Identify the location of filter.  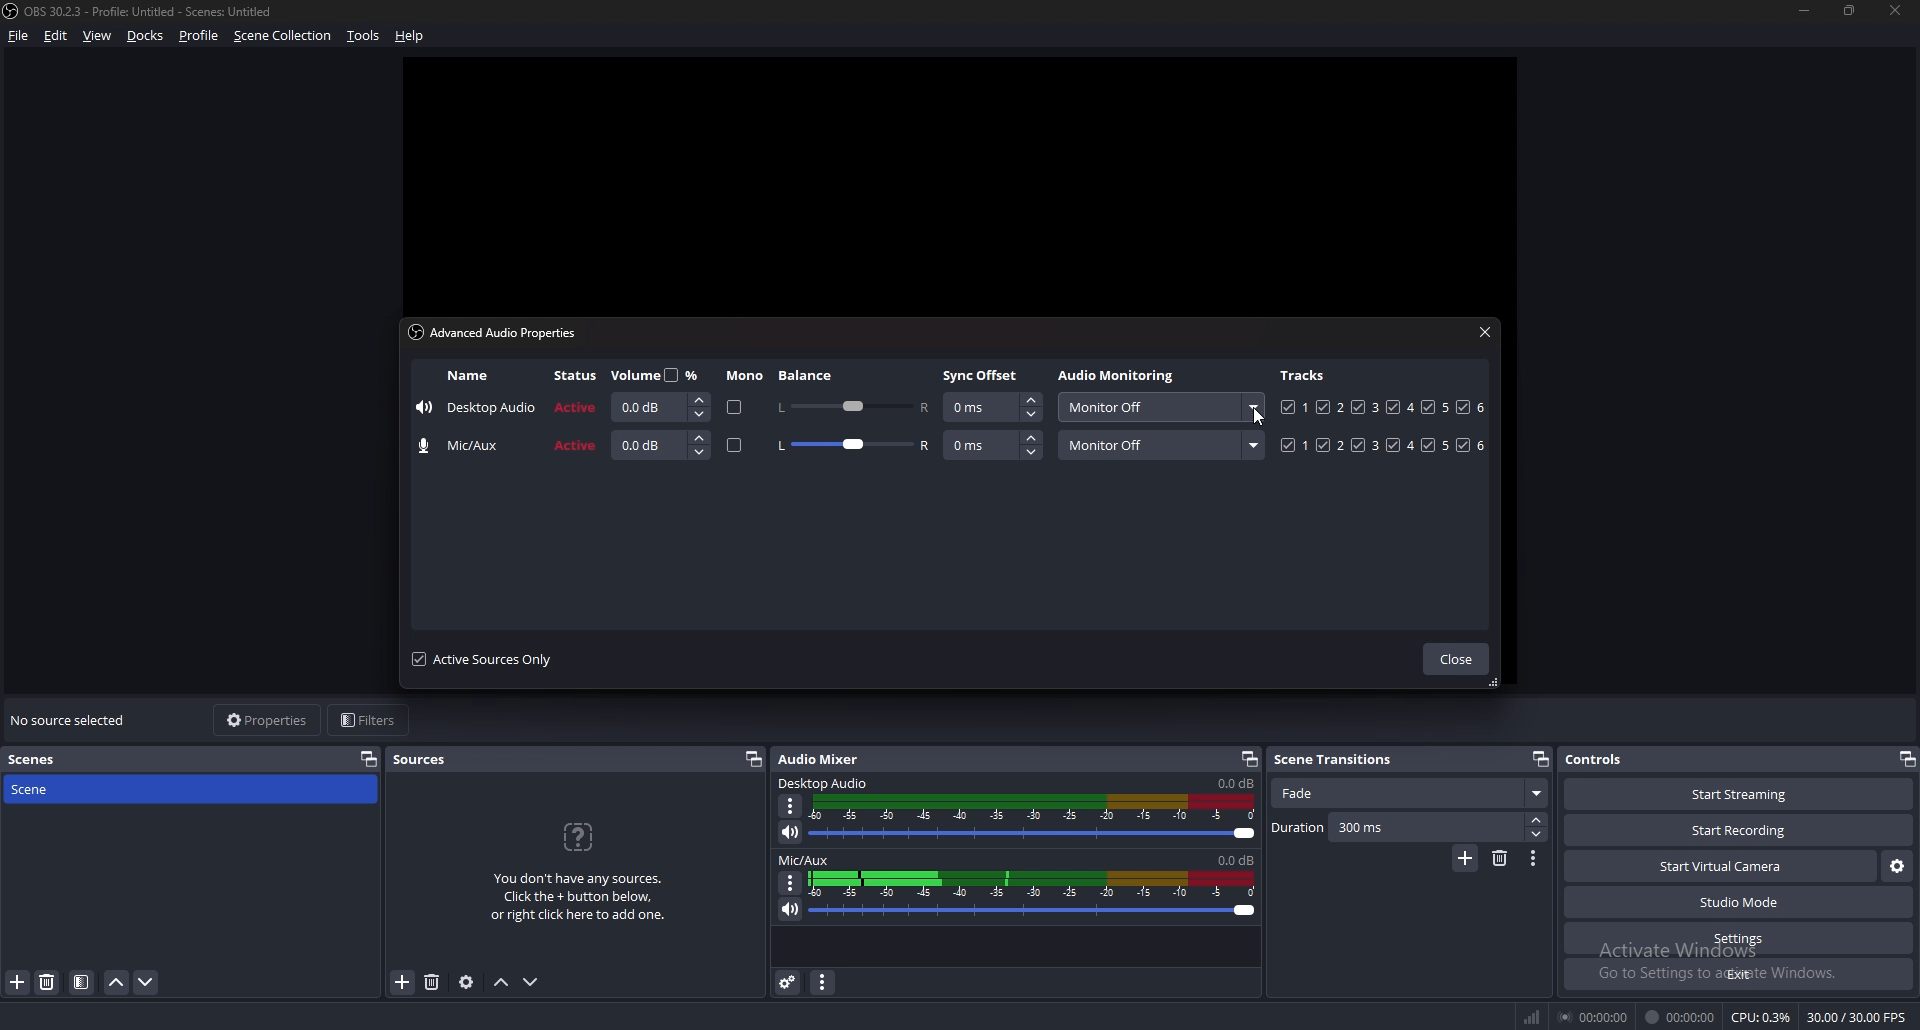
(81, 983).